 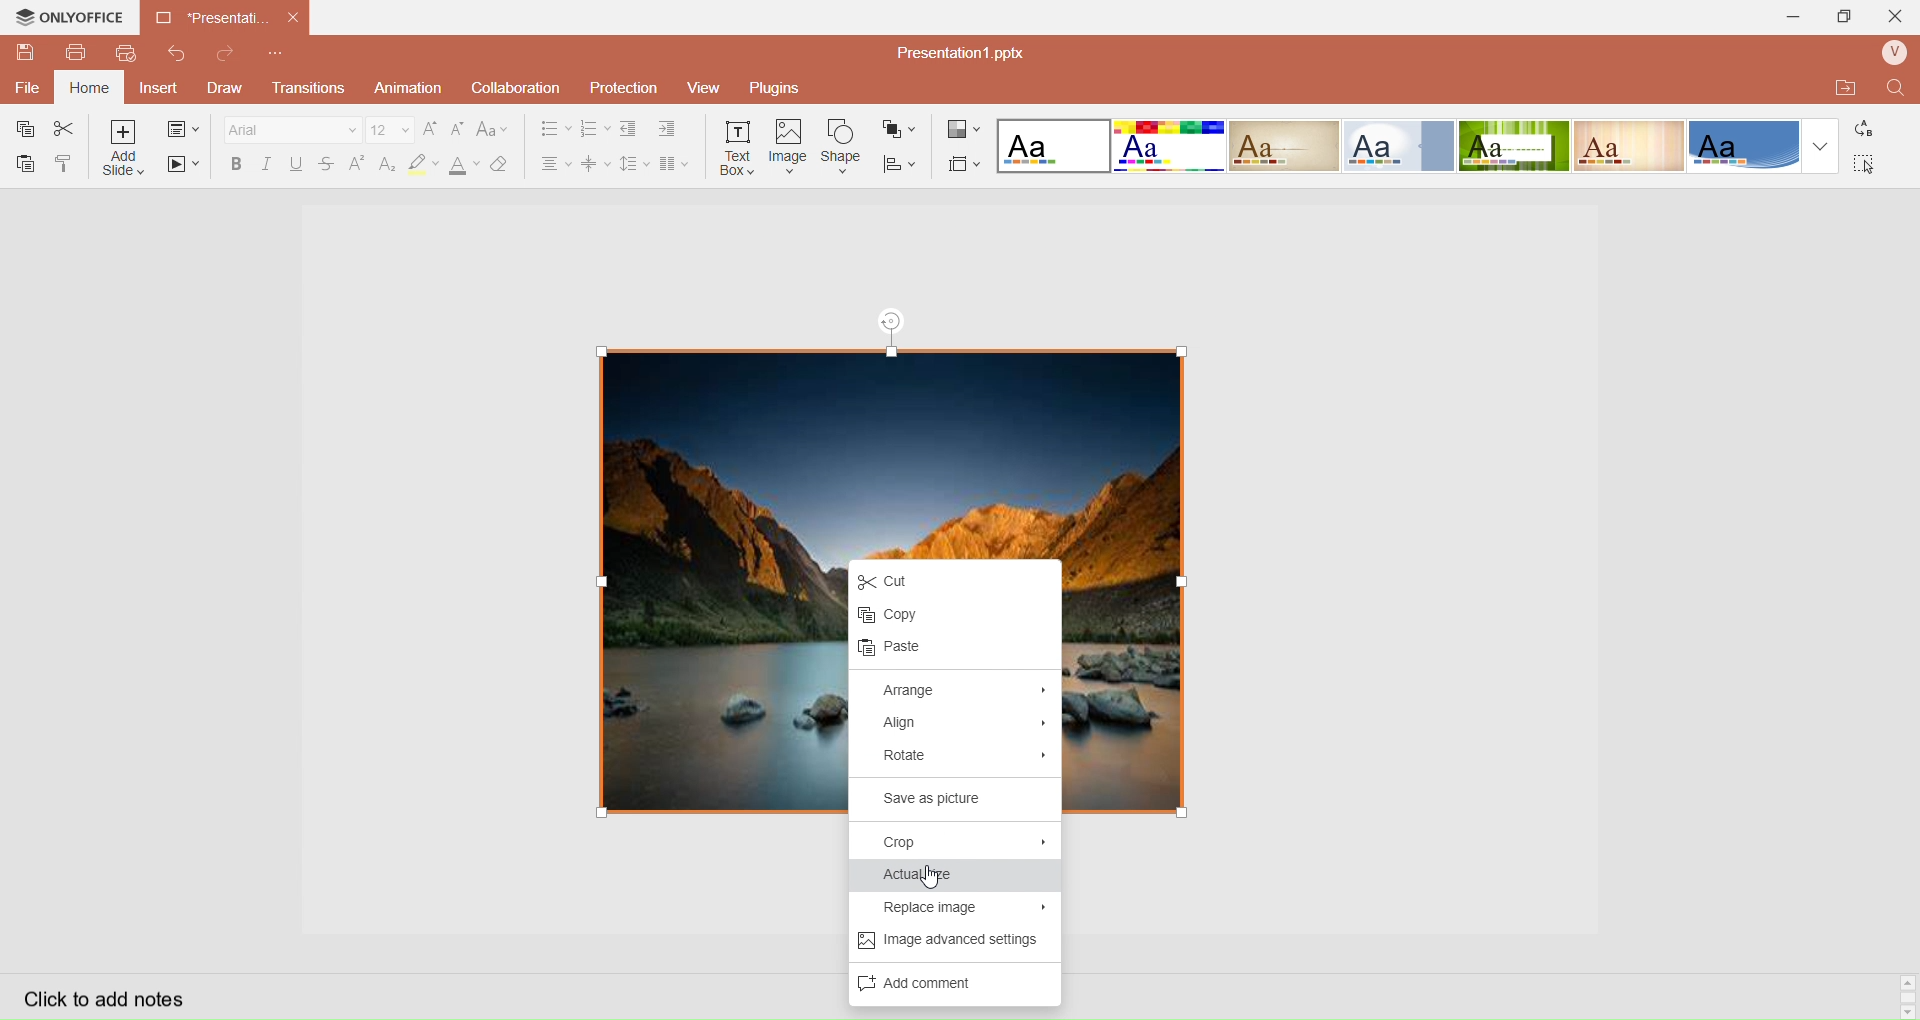 I want to click on View, so click(x=706, y=89).